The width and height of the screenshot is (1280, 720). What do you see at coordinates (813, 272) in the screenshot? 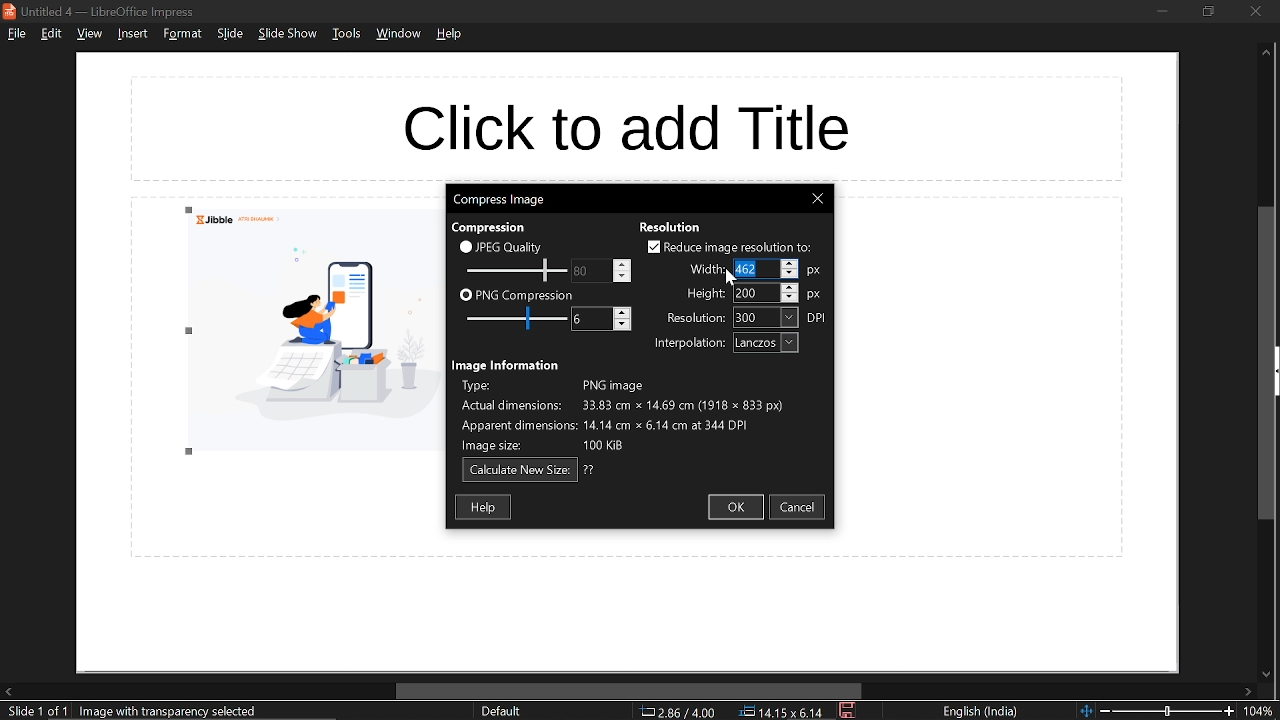
I see `width unit: px` at bounding box center [813, 272].